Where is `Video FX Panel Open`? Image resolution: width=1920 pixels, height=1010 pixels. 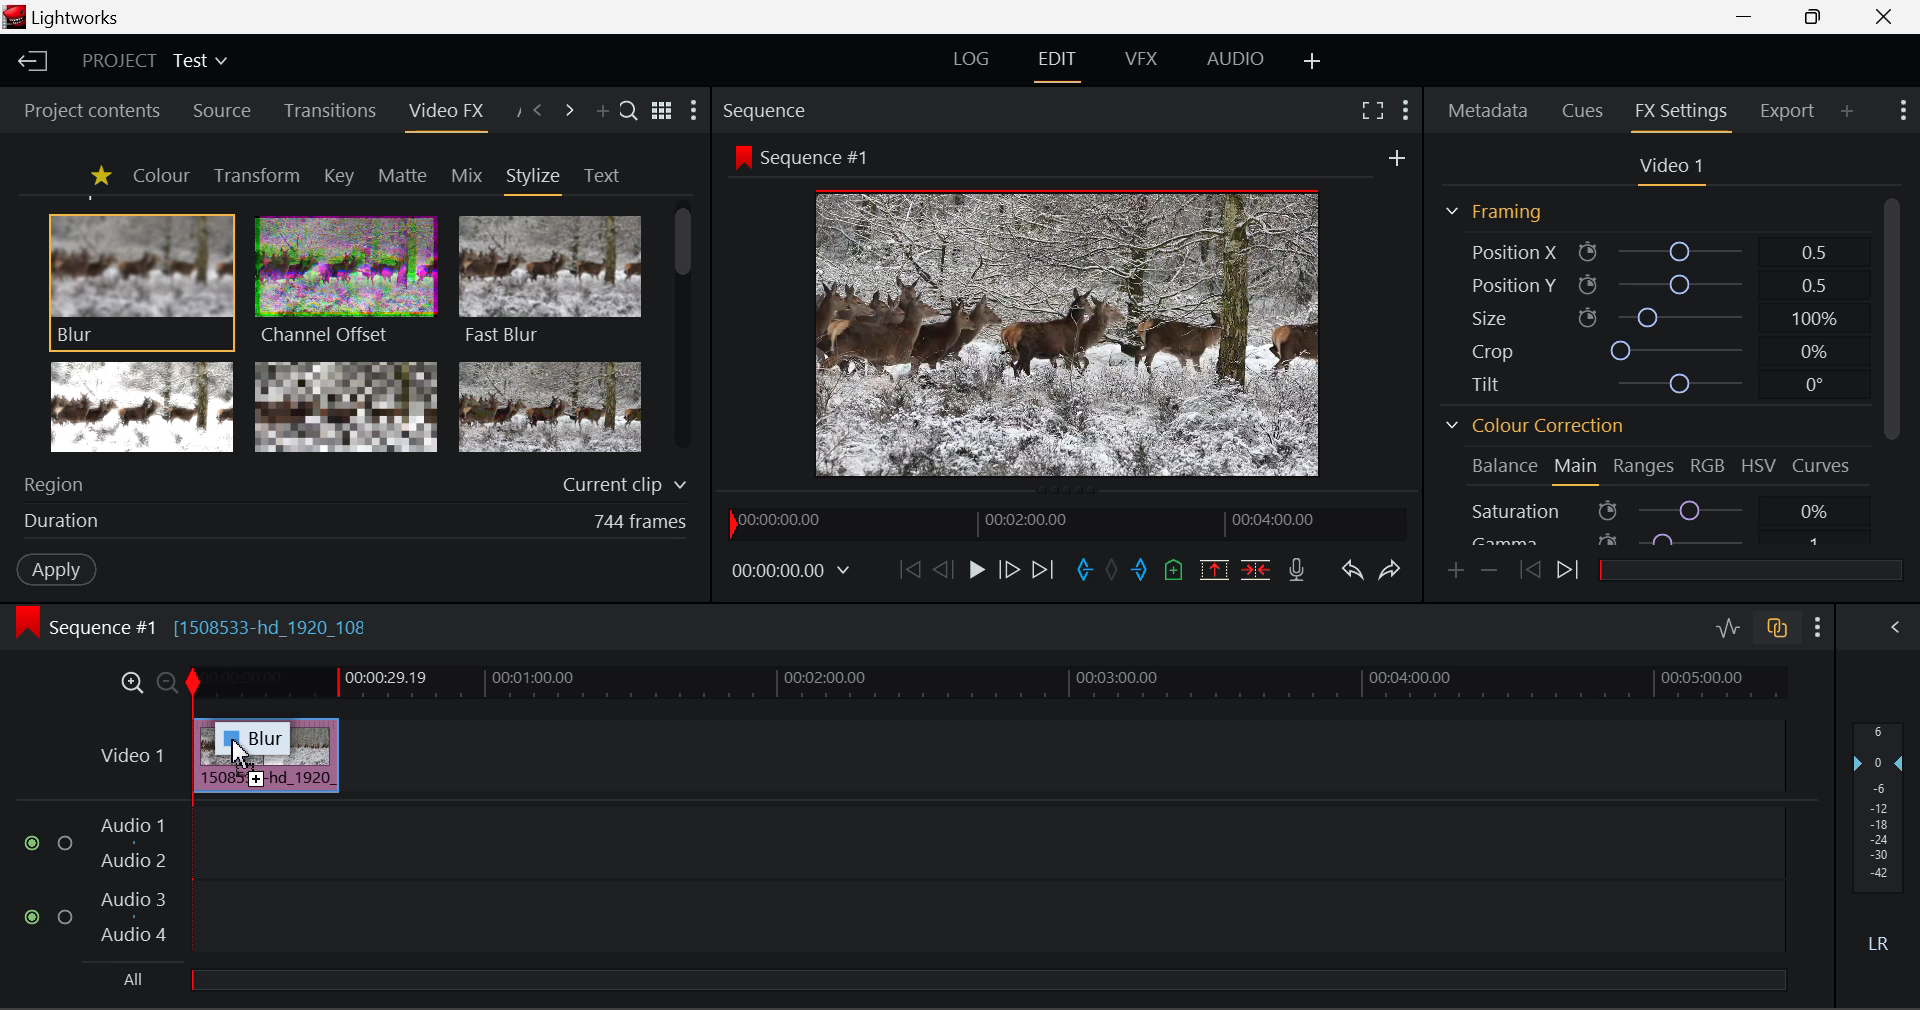 Video FX Panel Open is located at coordinates (451, 113).